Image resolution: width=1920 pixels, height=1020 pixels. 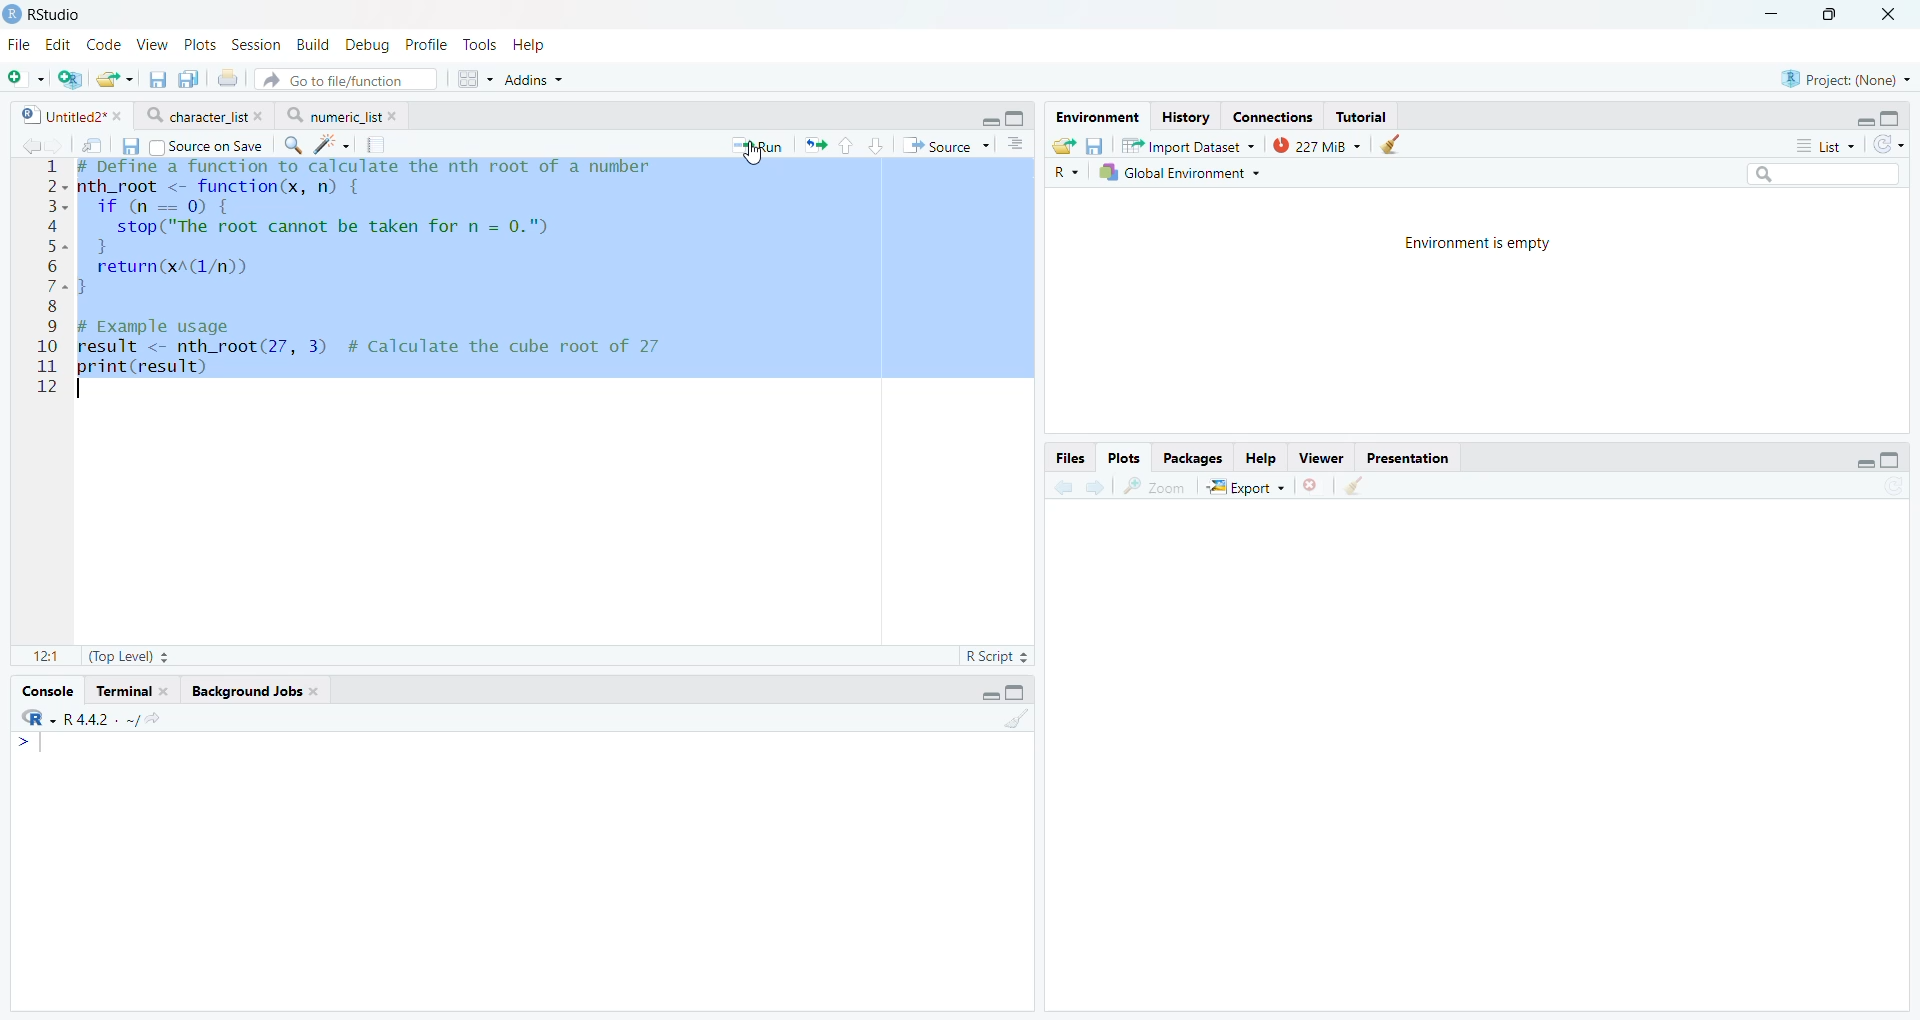 What do you see at coordinates (1096, 117) in the screenshot?
I see `Environment` at bounding box center [1096, 117].